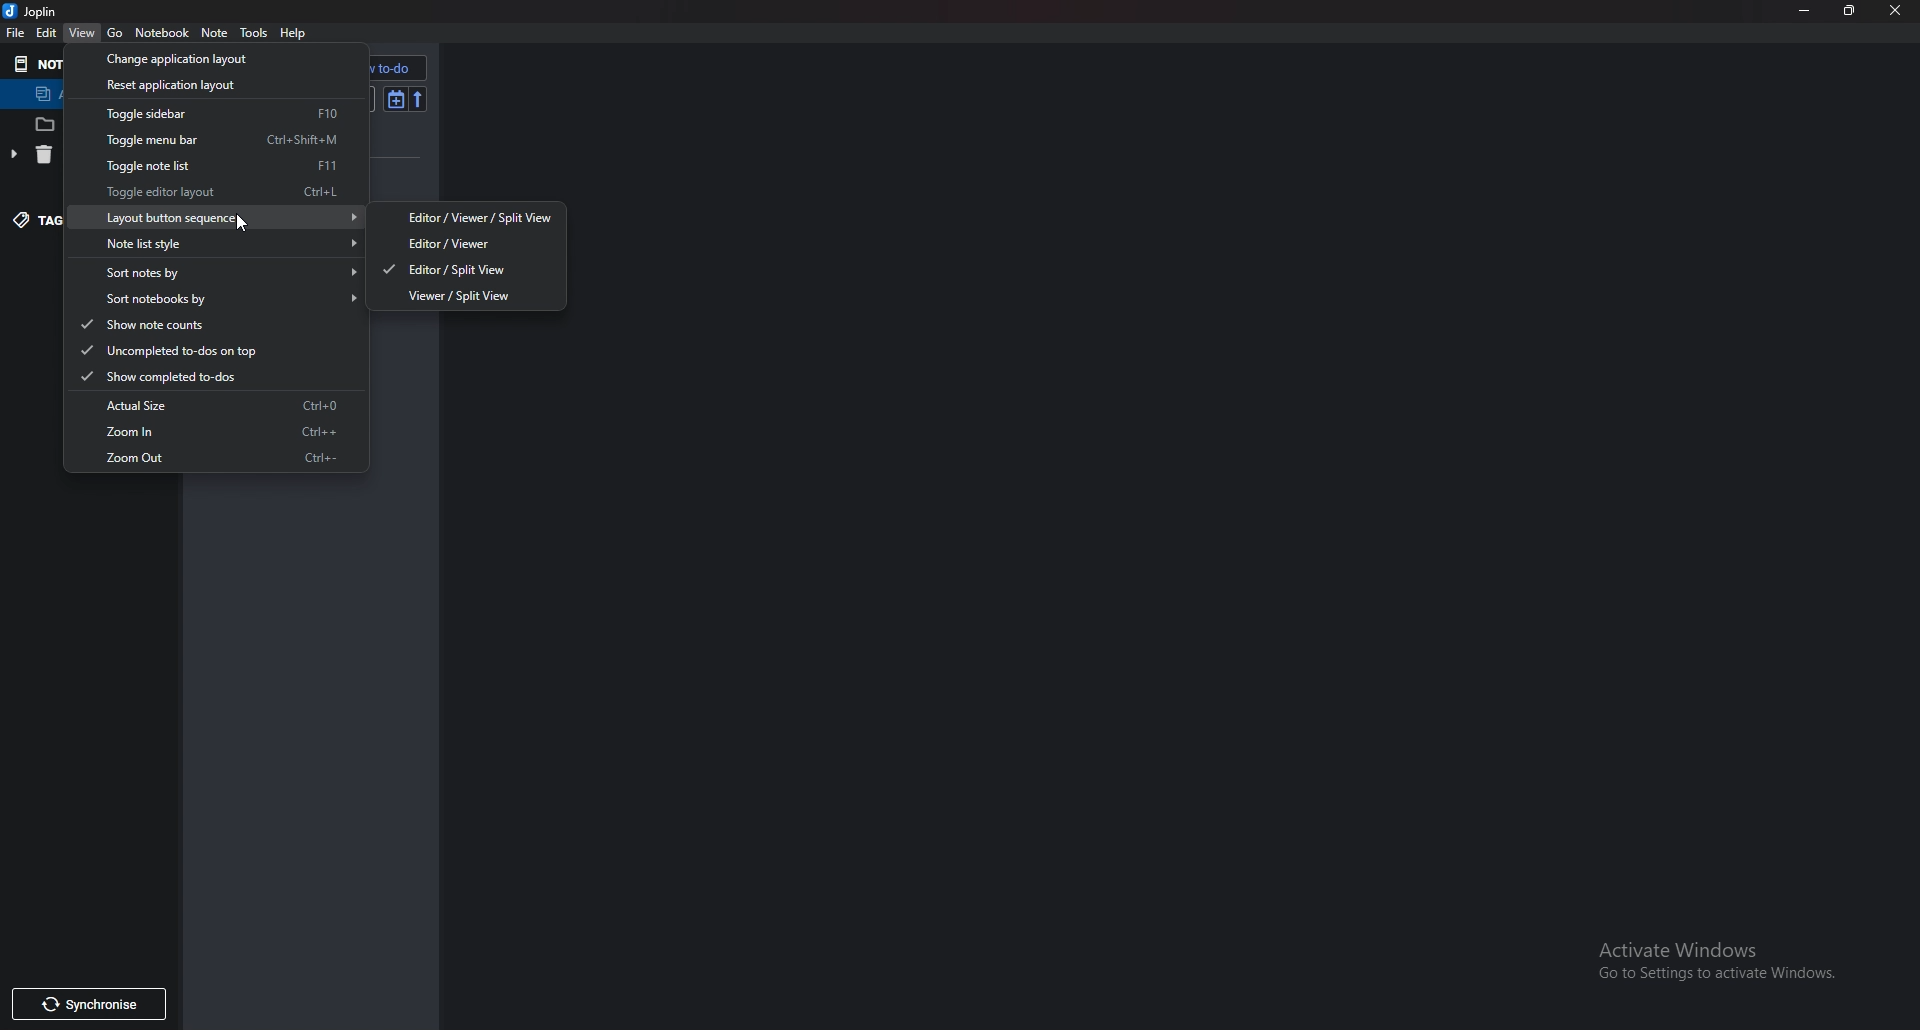  Describe the element at coordinates (219, 165) in the screenshot. I see `Toggle note list` at that location.